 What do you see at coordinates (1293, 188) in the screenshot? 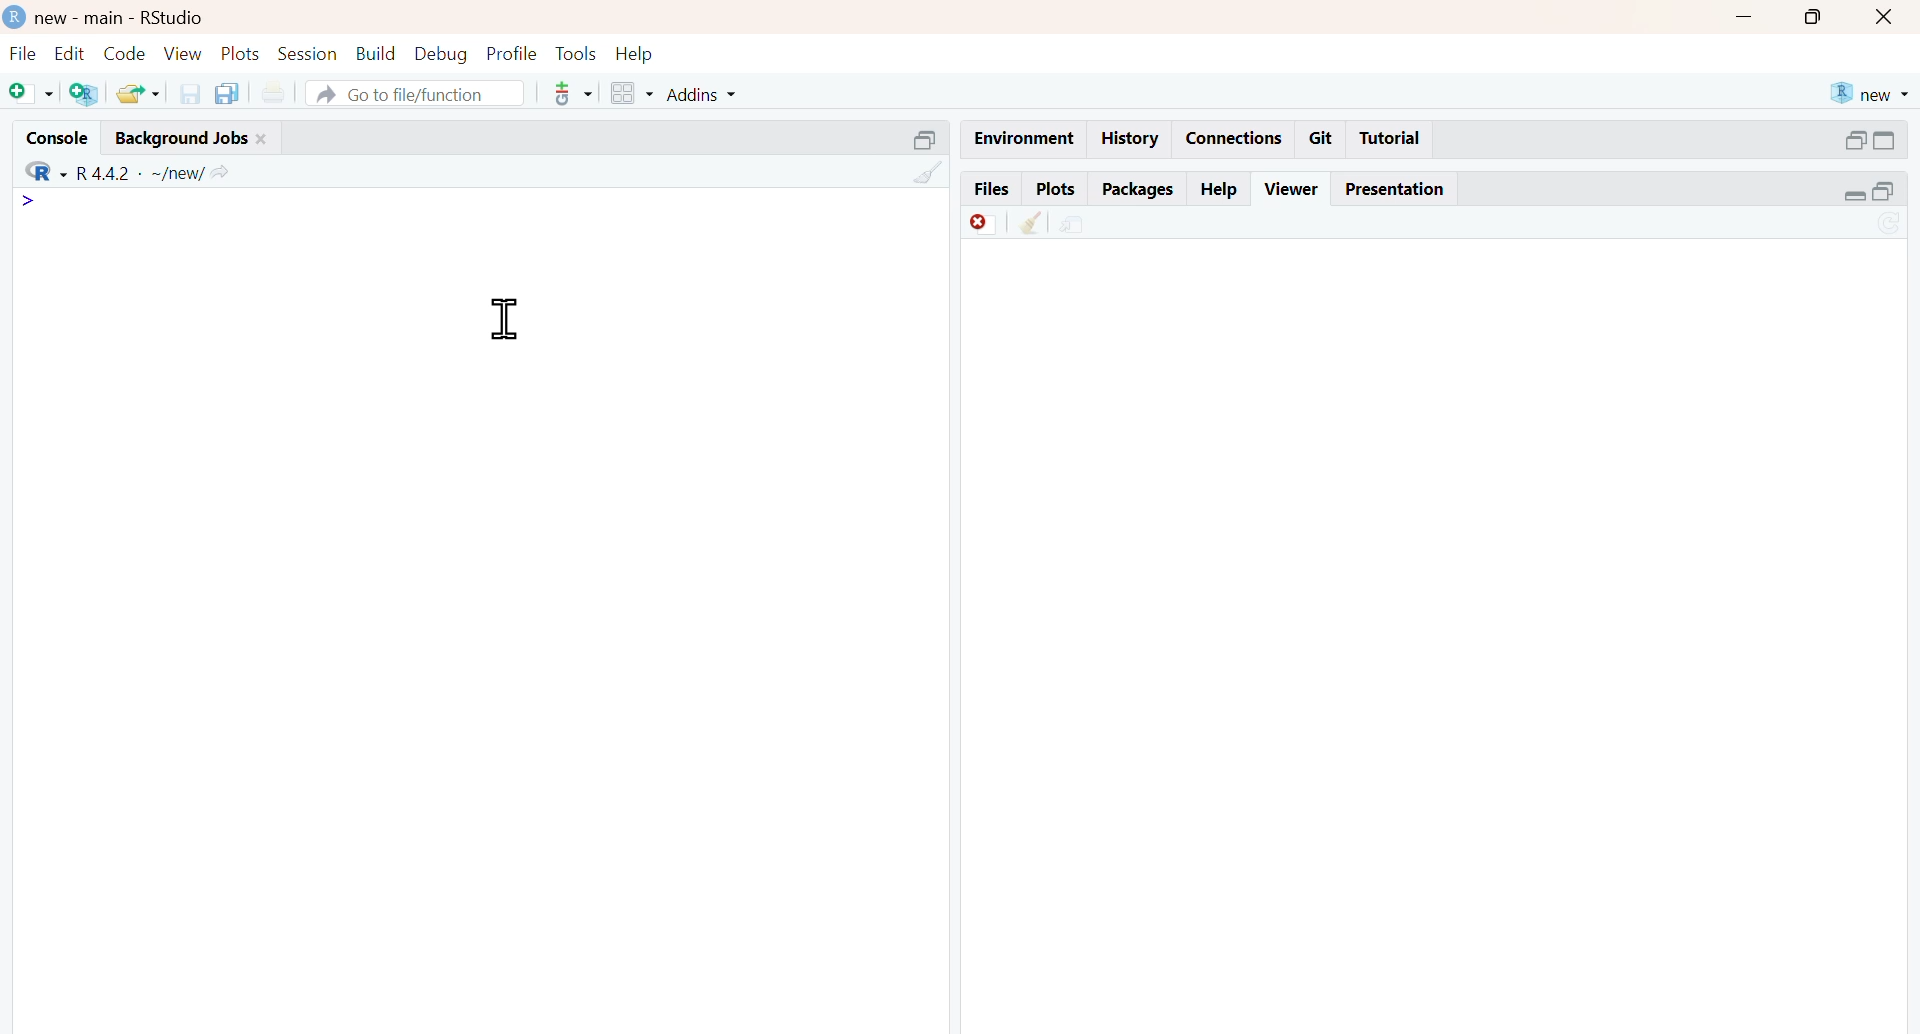
I see `viewer` at bounding box center [1293, 188].